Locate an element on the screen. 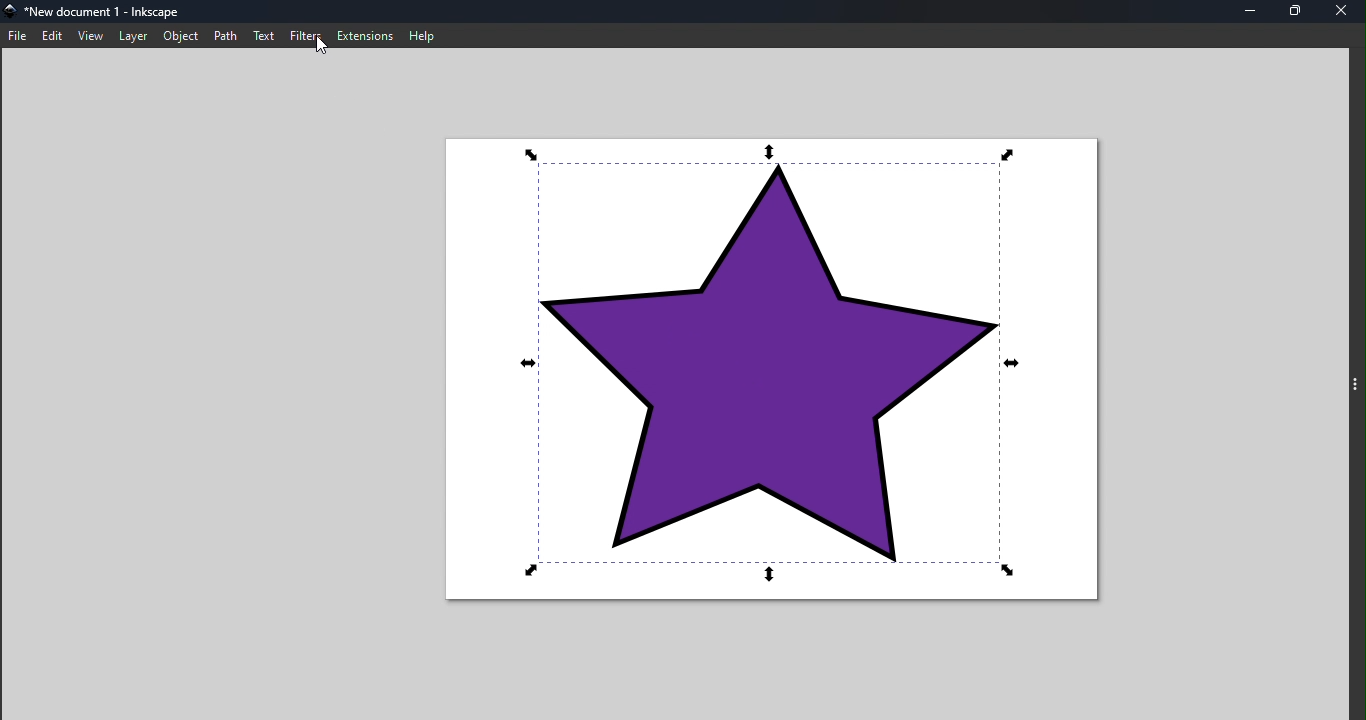  Minimize is located at coordinates (1254, 14).